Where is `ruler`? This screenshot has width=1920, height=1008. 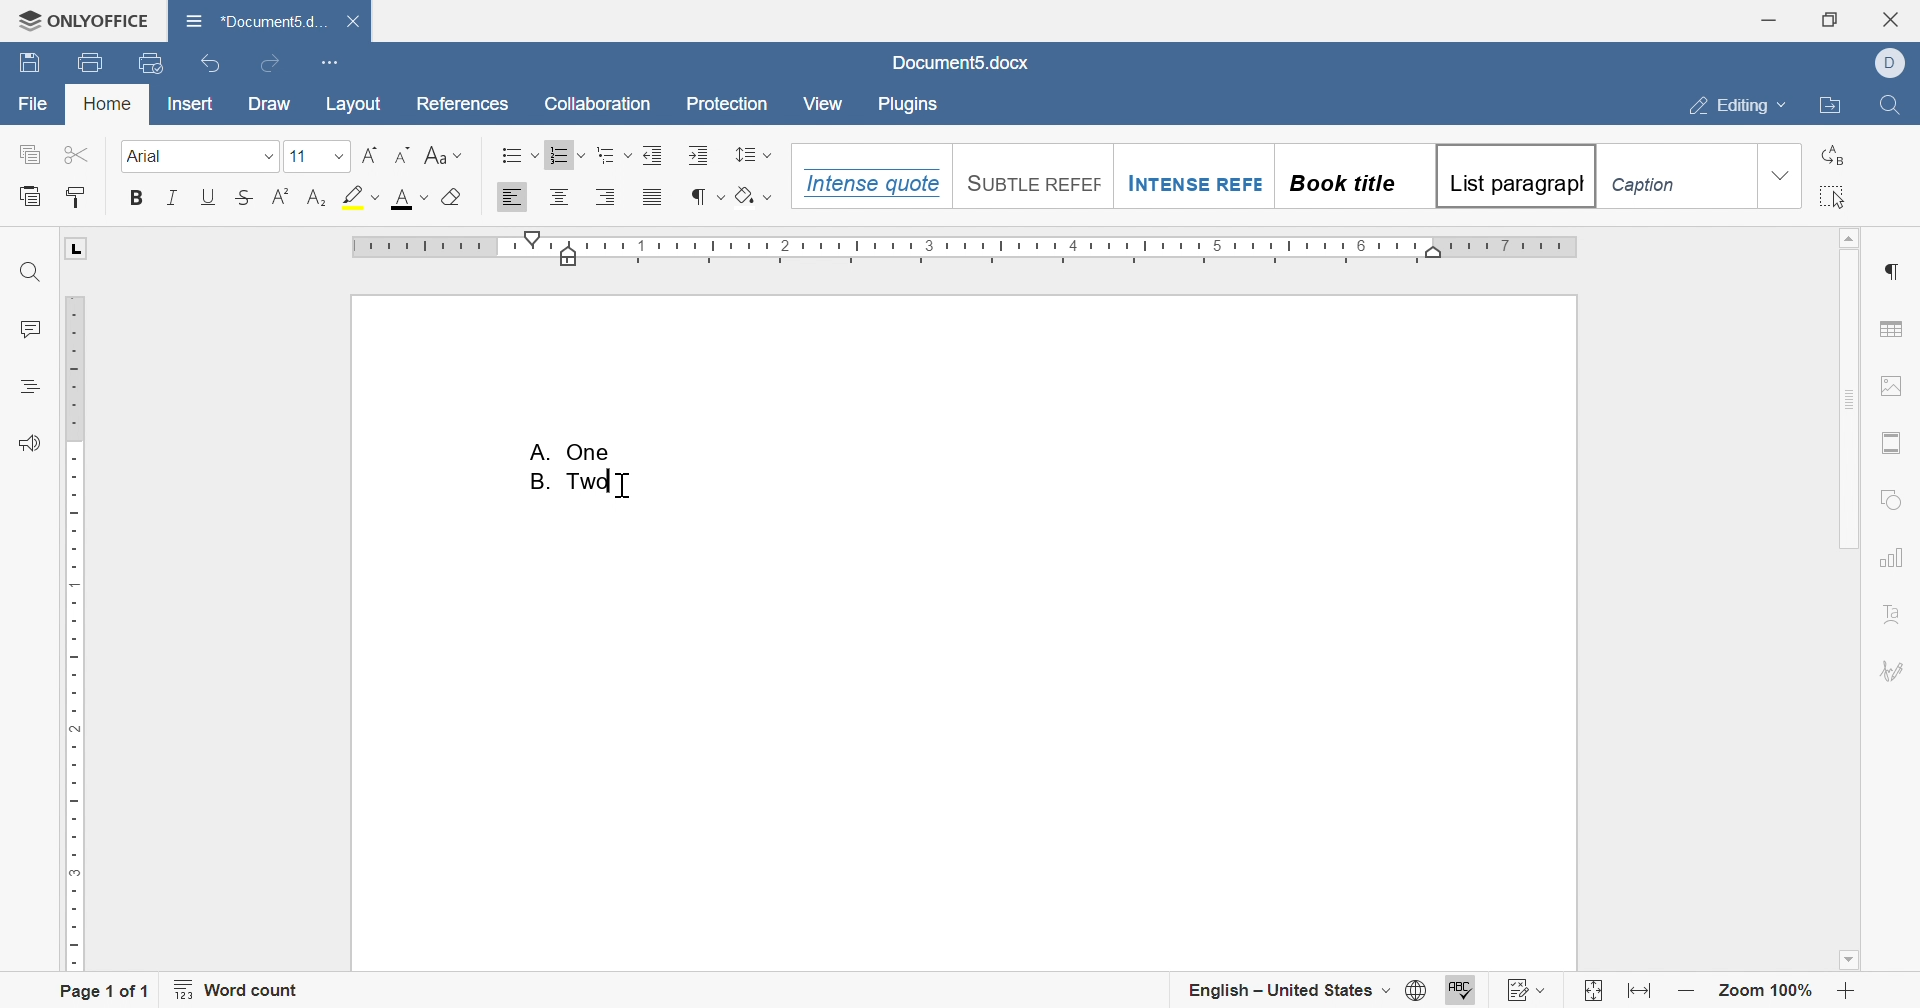 ruler is located at coordinates (965, 249).